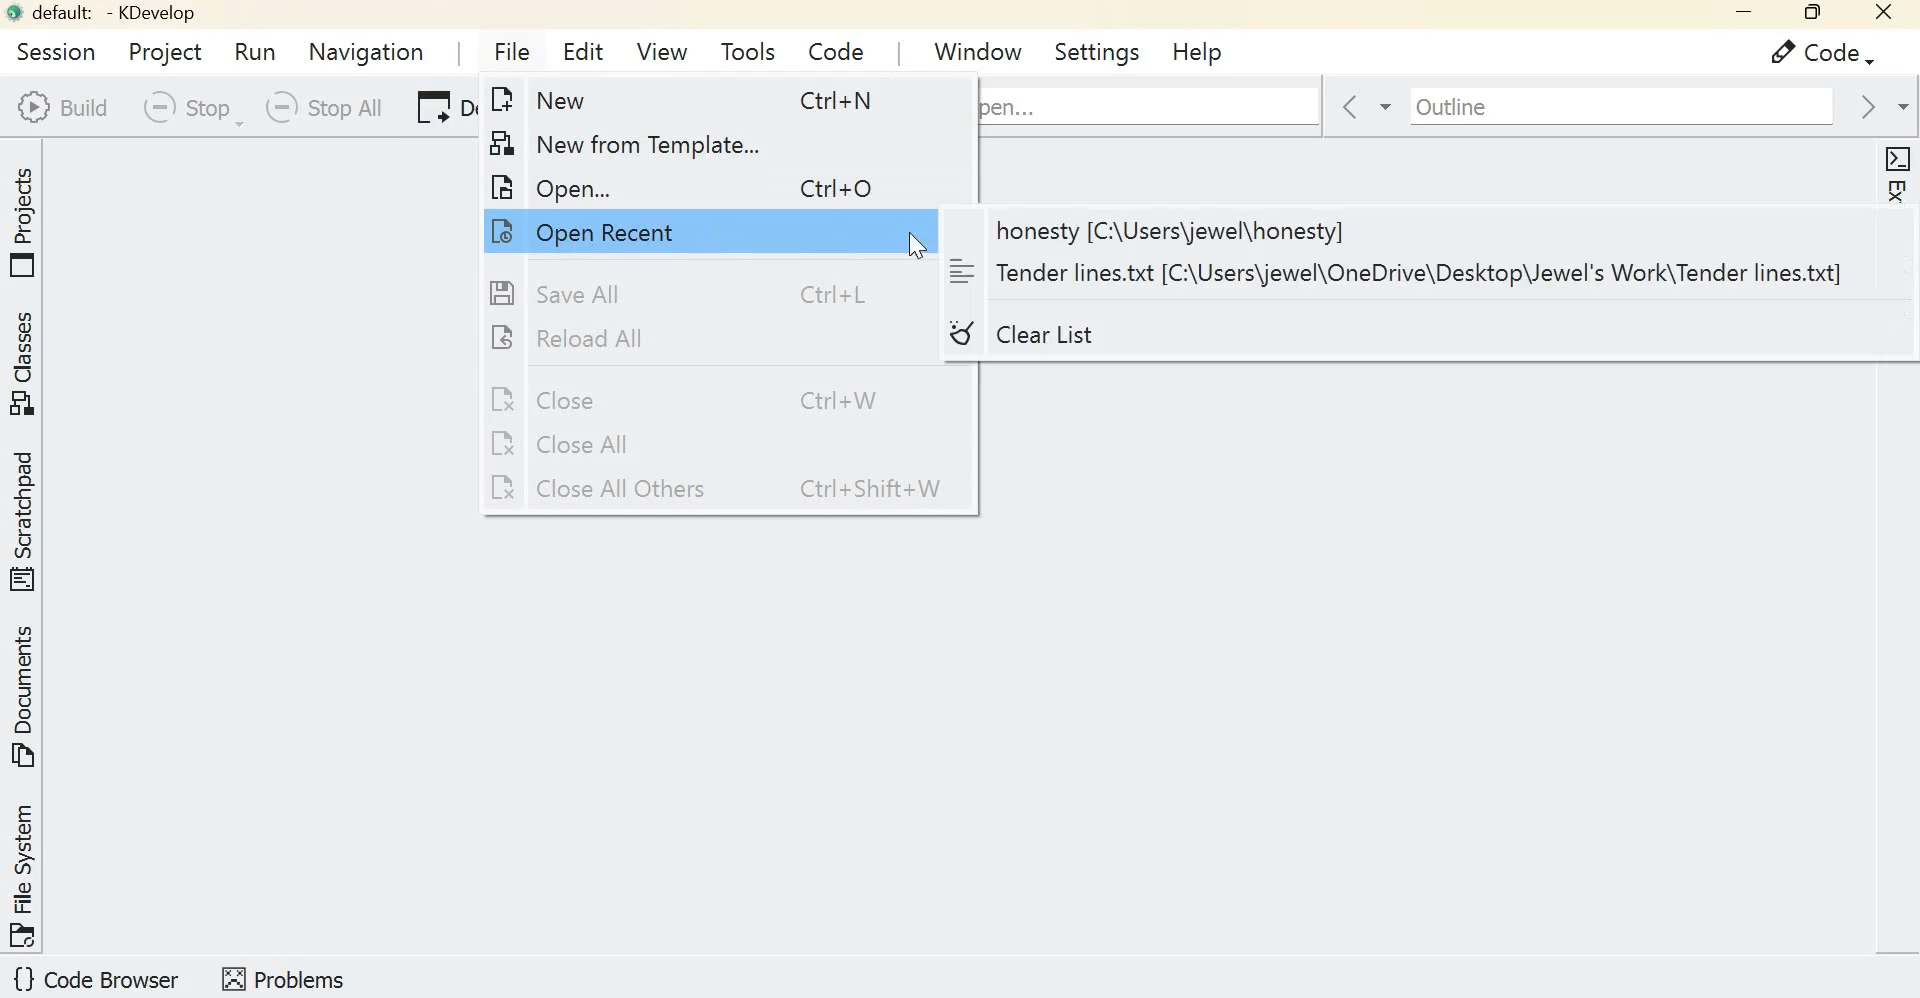  Describe the element at coordinates (692, 339) in the screenshot. I see `Reload all` at that location.